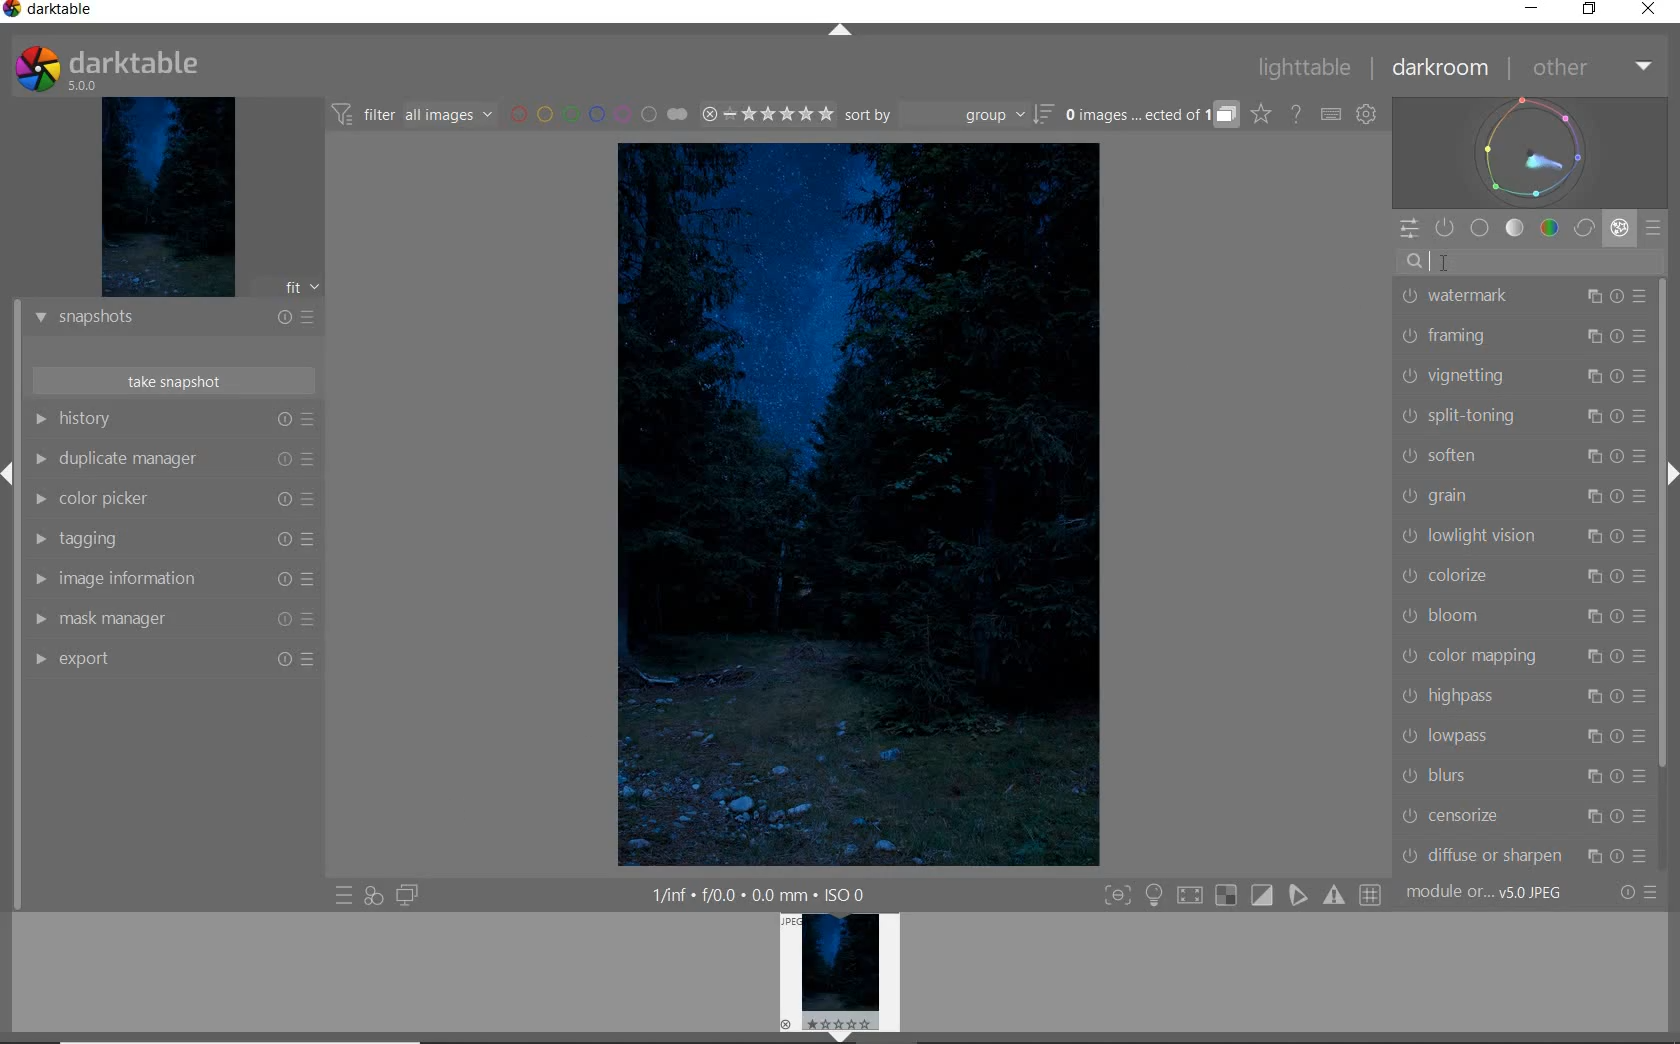 The image size is (1680, 1044). What do you see at coordinates (841, 31) in the screenshot?
I see `EXPAND/COLLAPSE` at bounding box center [841, 31].